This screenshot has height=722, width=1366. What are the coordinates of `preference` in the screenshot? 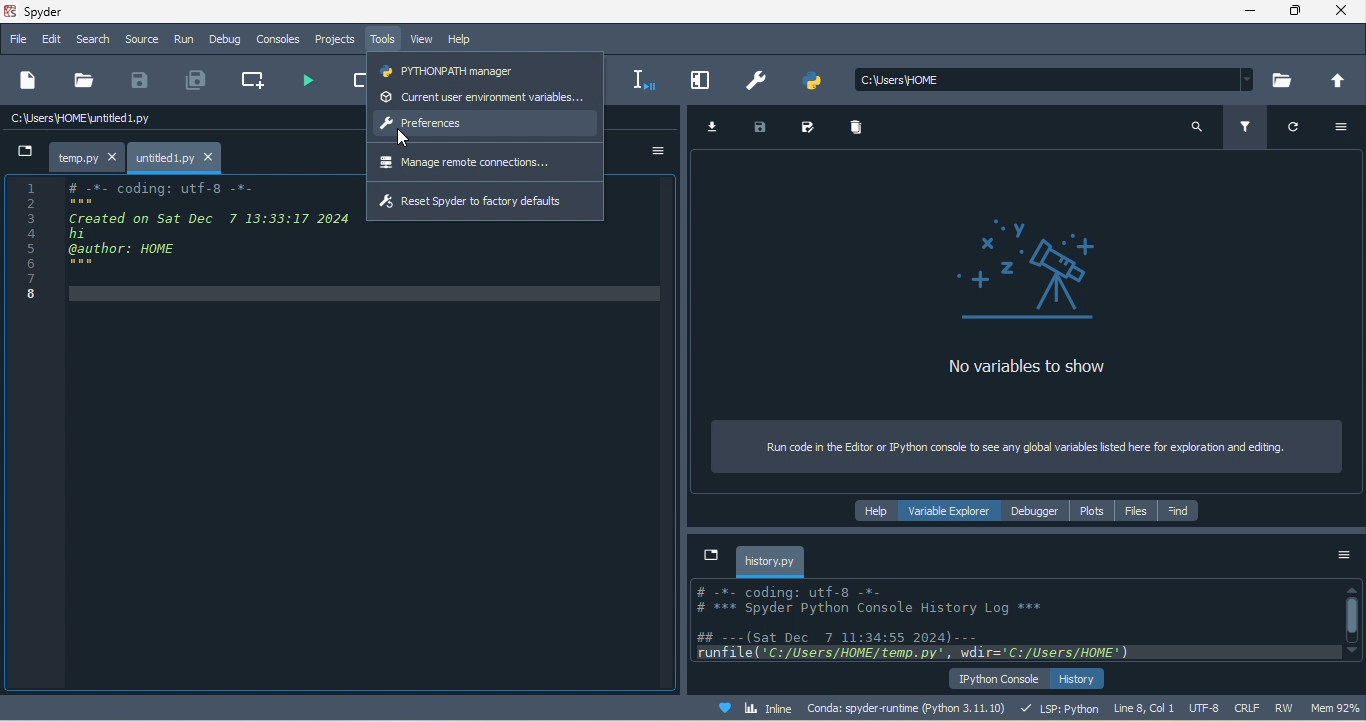 It's located at (485, 126).